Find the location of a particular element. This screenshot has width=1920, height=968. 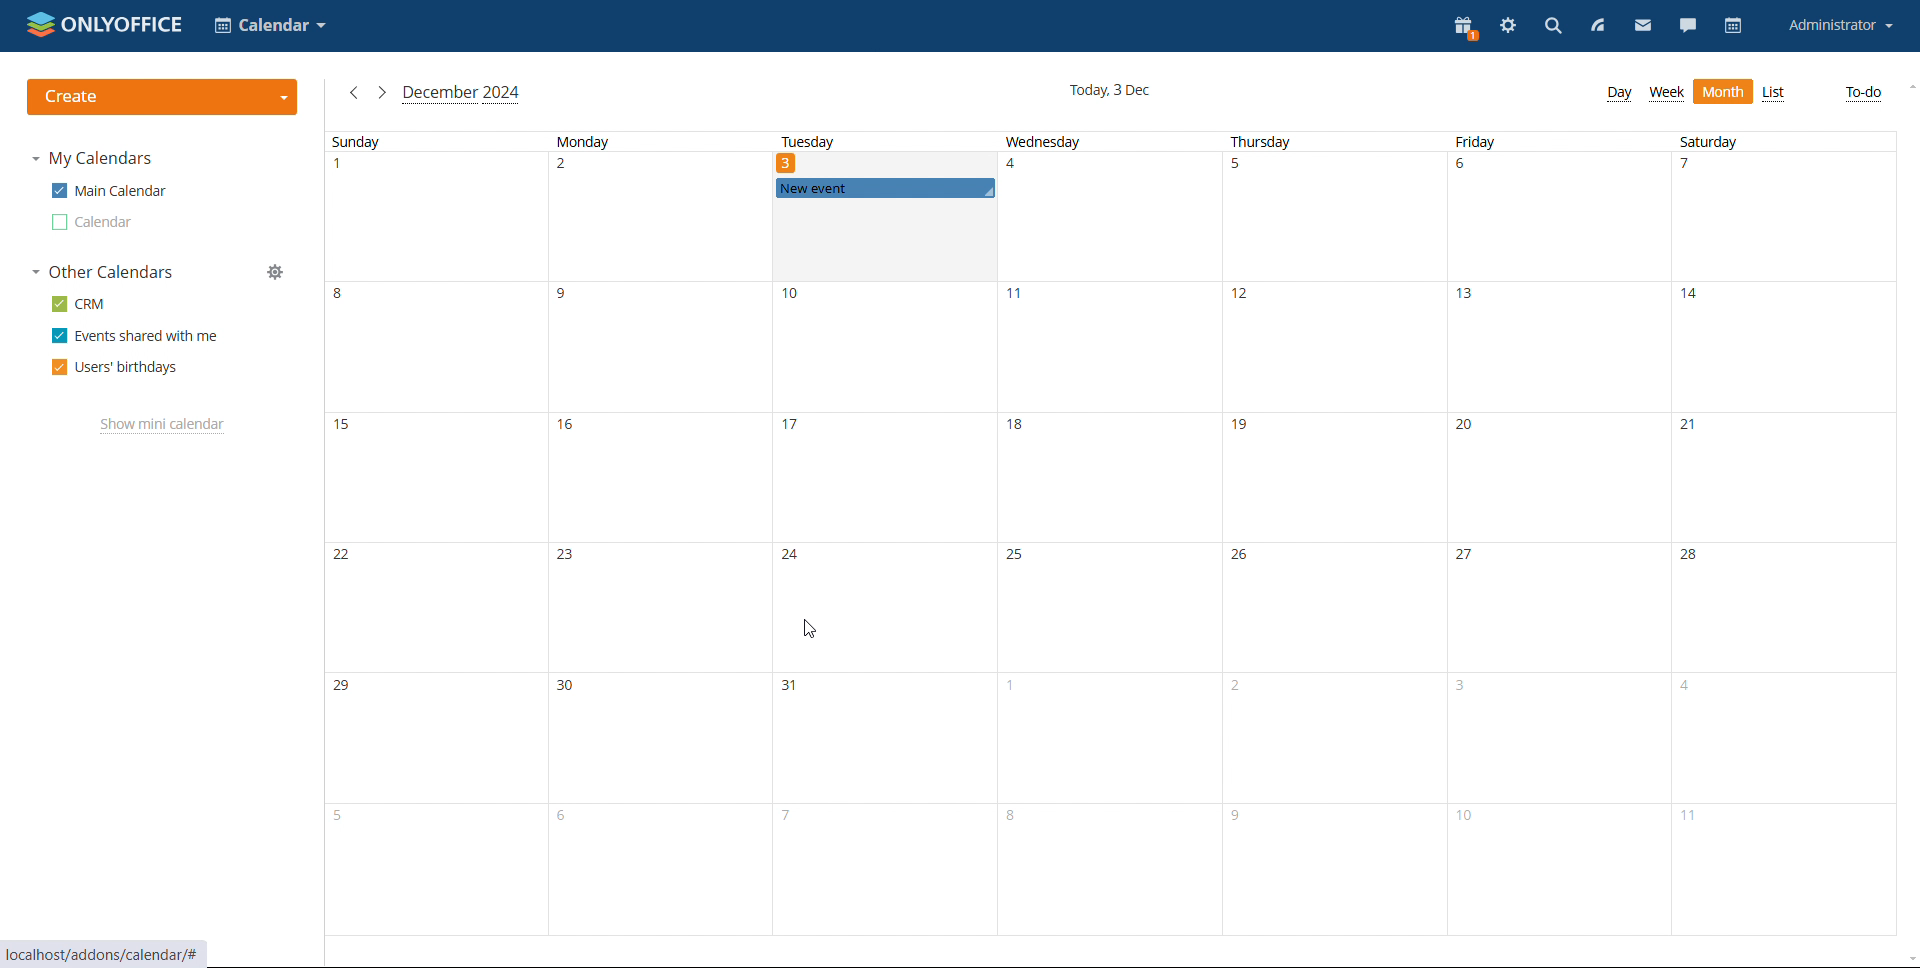

day view is located at coordinates (1619, 94).